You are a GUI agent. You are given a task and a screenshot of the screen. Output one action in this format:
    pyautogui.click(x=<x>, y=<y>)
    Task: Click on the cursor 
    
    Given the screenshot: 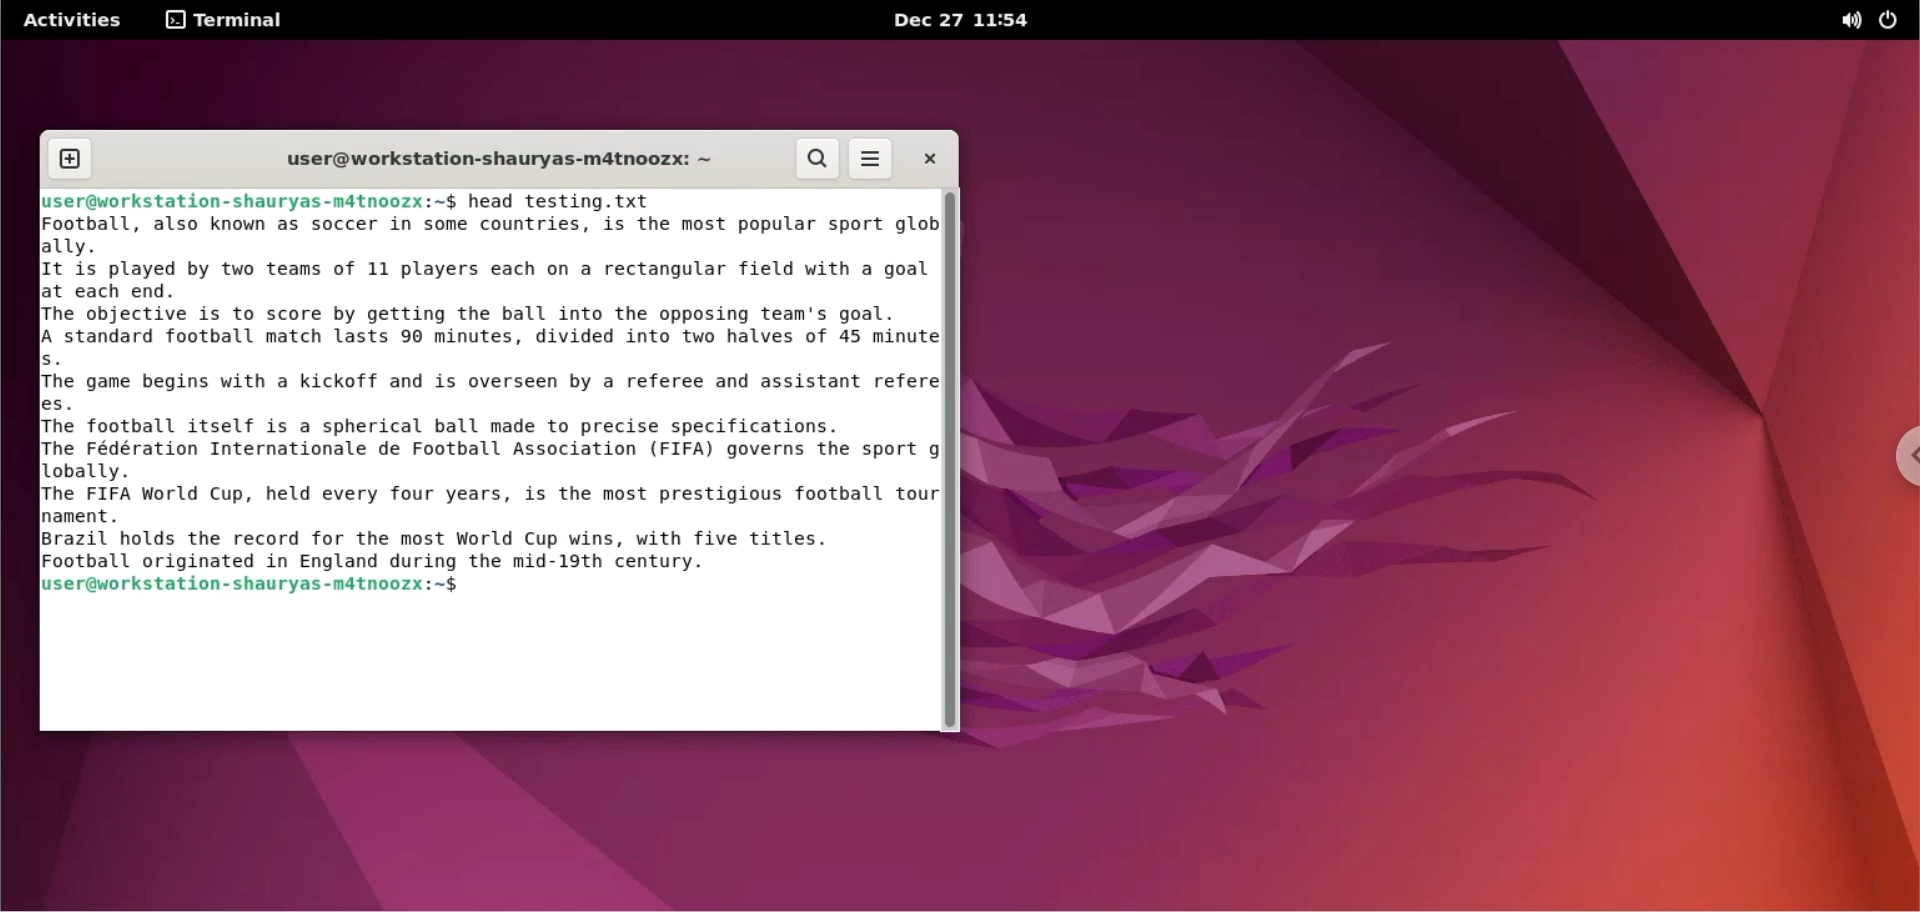 What is the action you would take?
    pyautogui.click(x=466, y=588)
    